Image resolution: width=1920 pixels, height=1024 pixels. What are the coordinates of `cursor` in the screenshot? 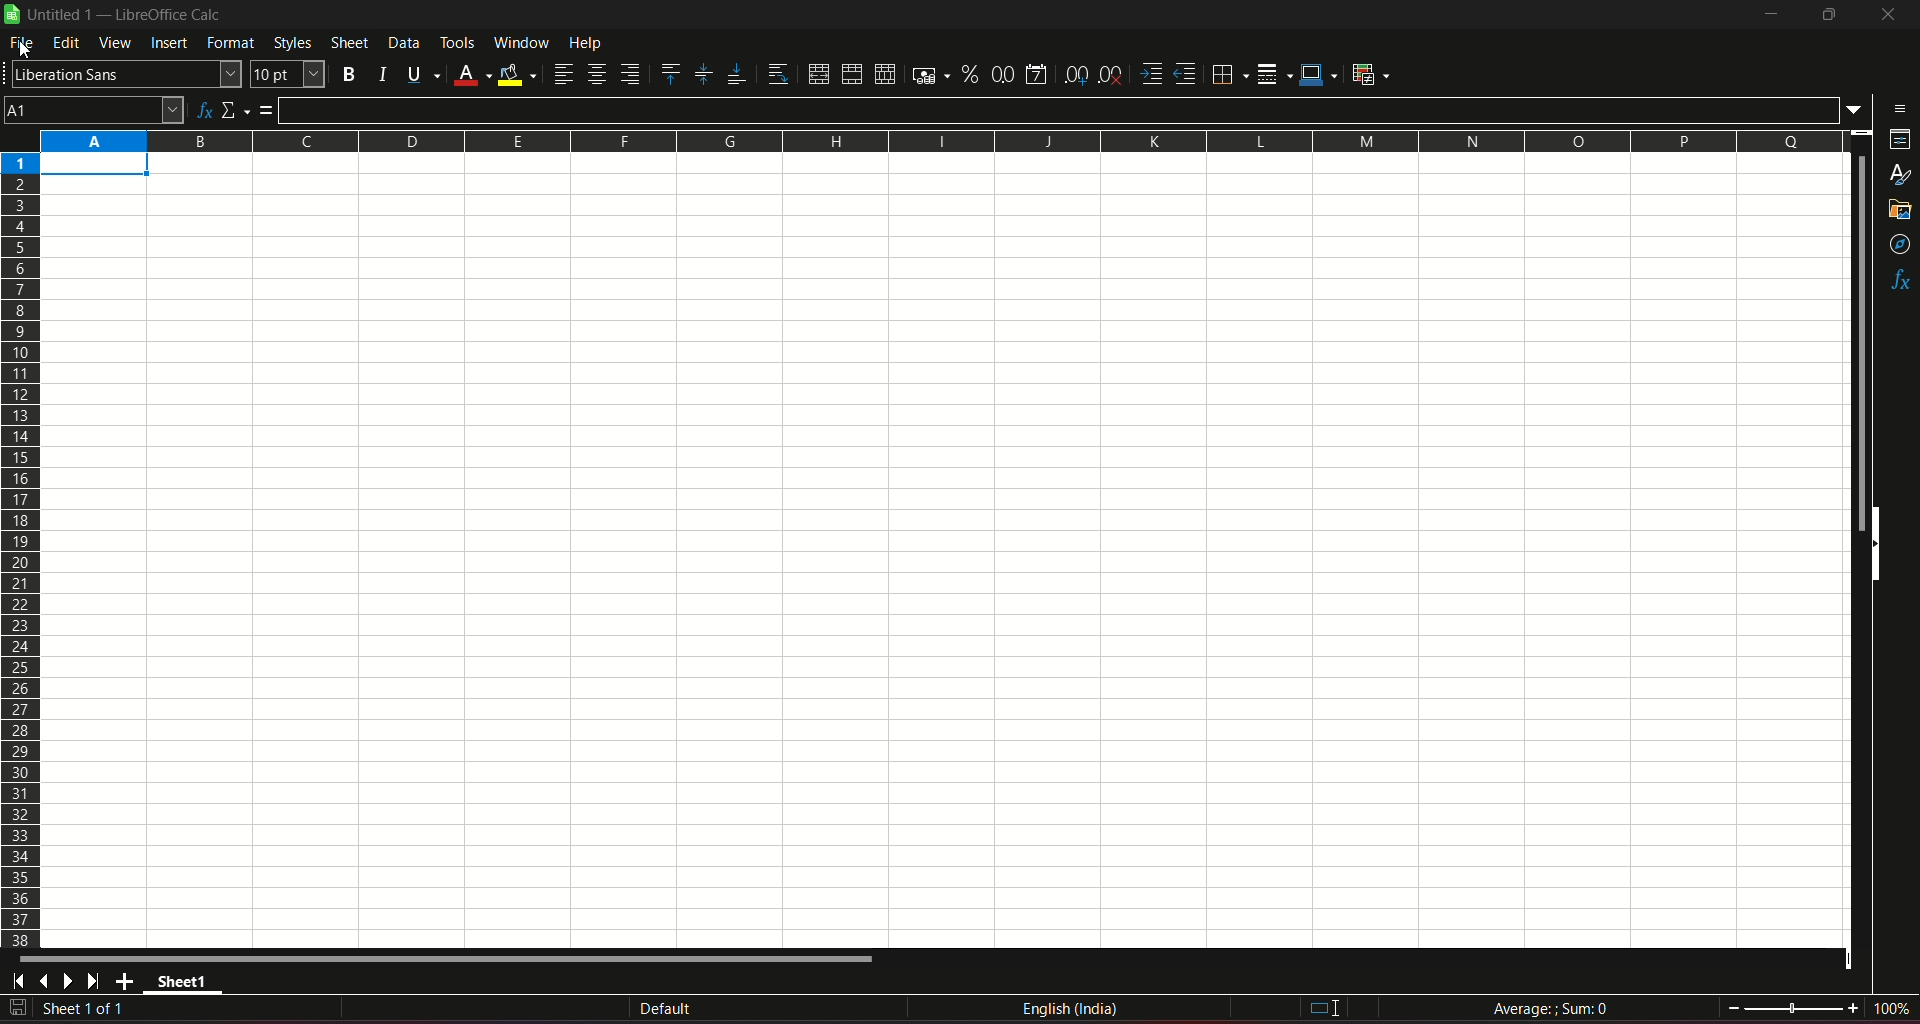 It's located at (29, 53).